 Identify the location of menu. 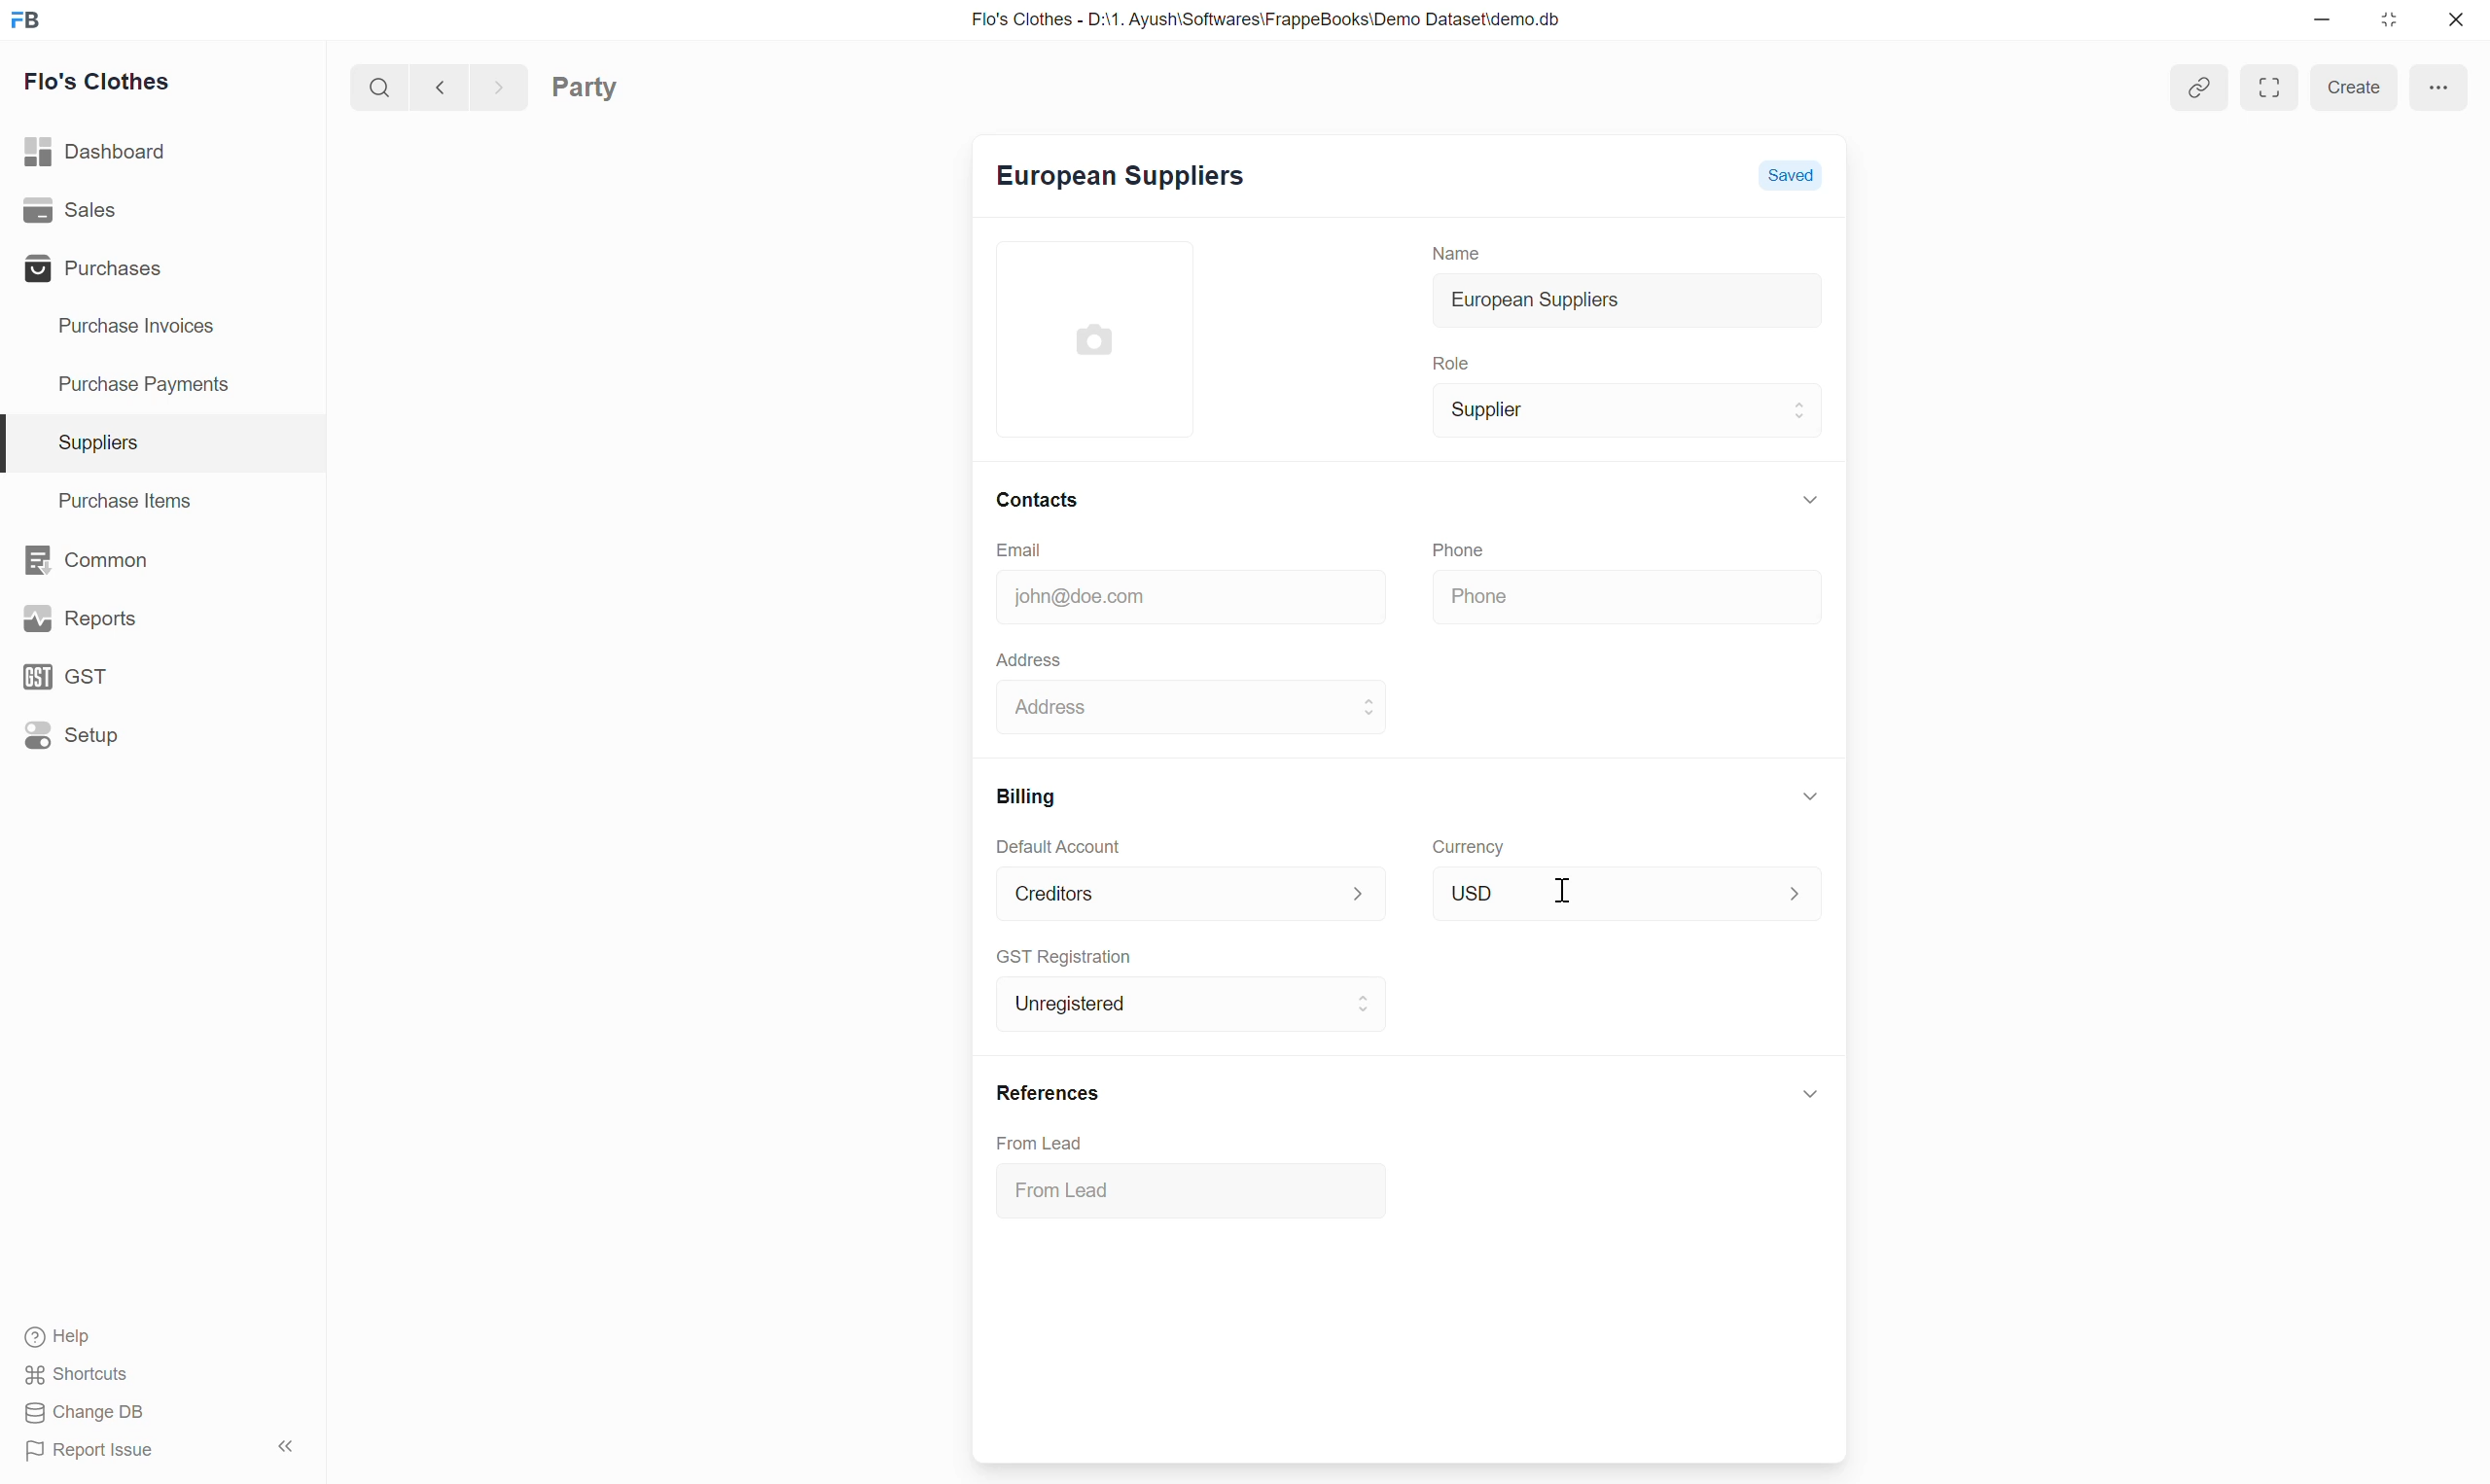
(2439, 83).